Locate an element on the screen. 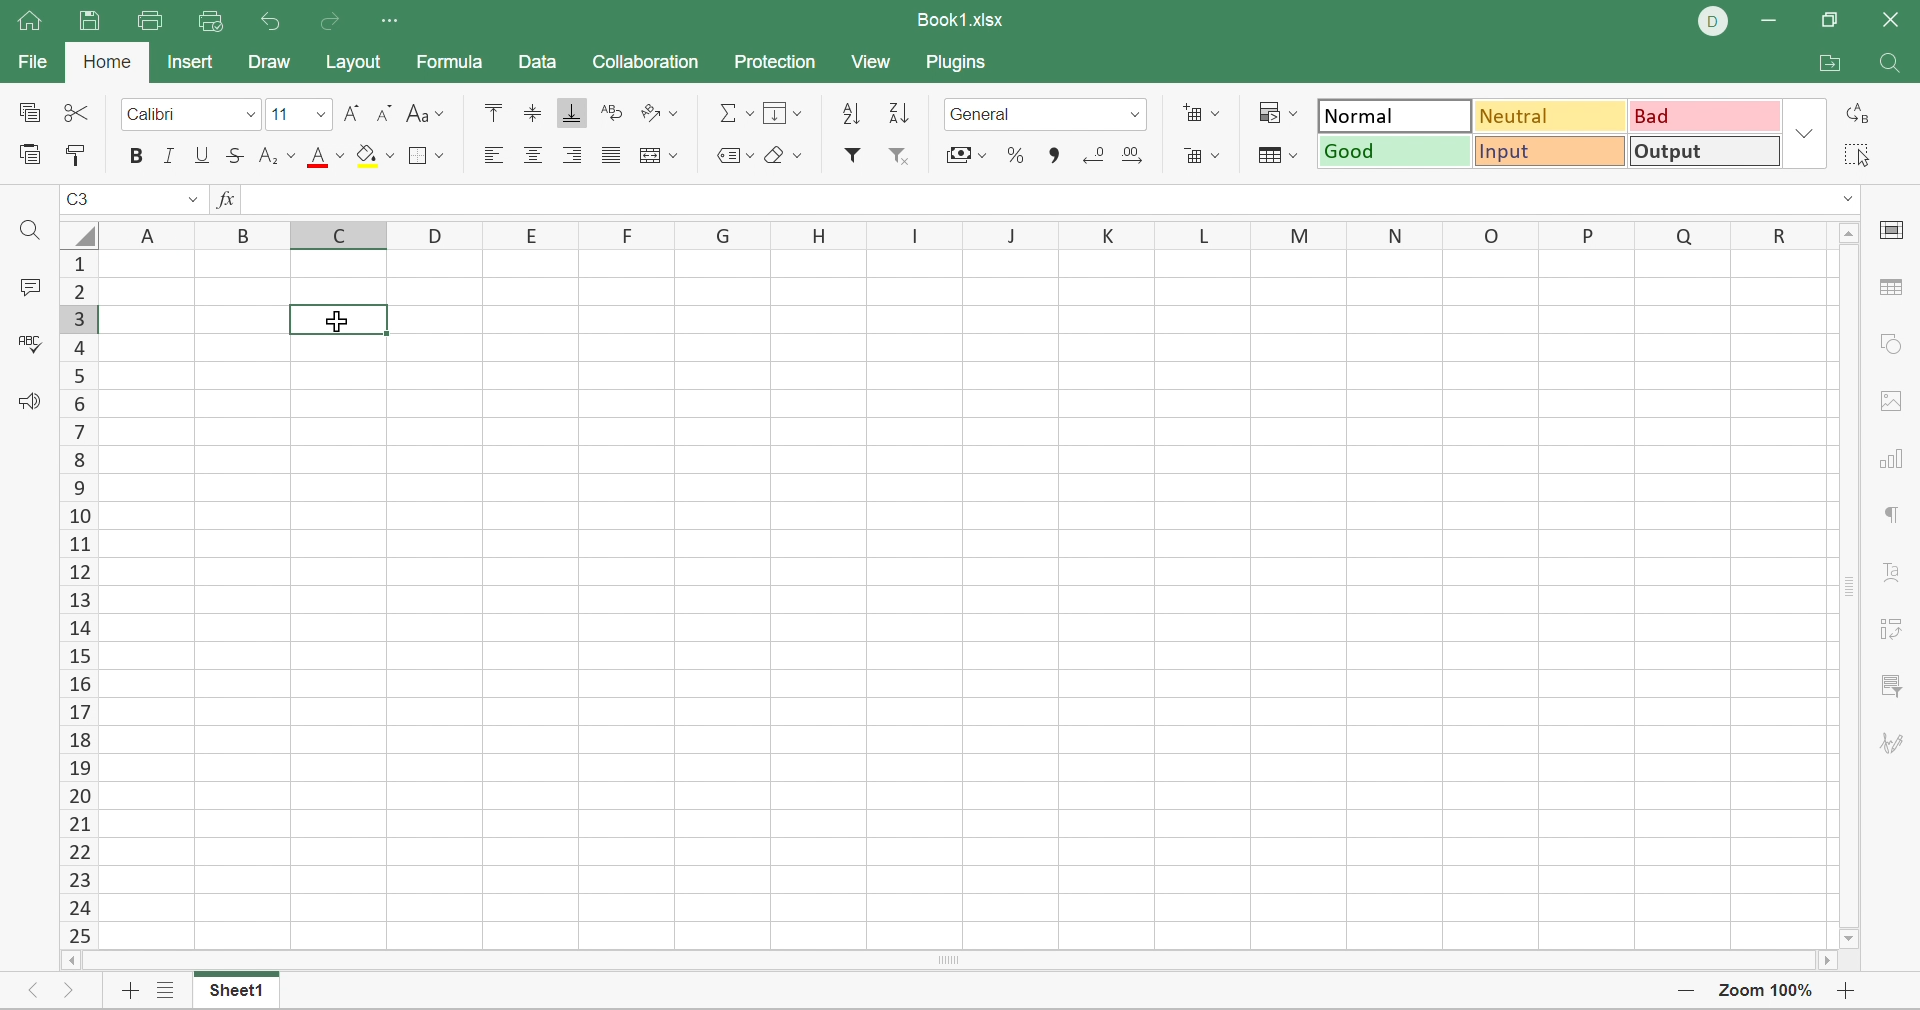 Image resolution: width=1920 pixels, height=1010 pixels. Draw is located at coordinates (272, 62).